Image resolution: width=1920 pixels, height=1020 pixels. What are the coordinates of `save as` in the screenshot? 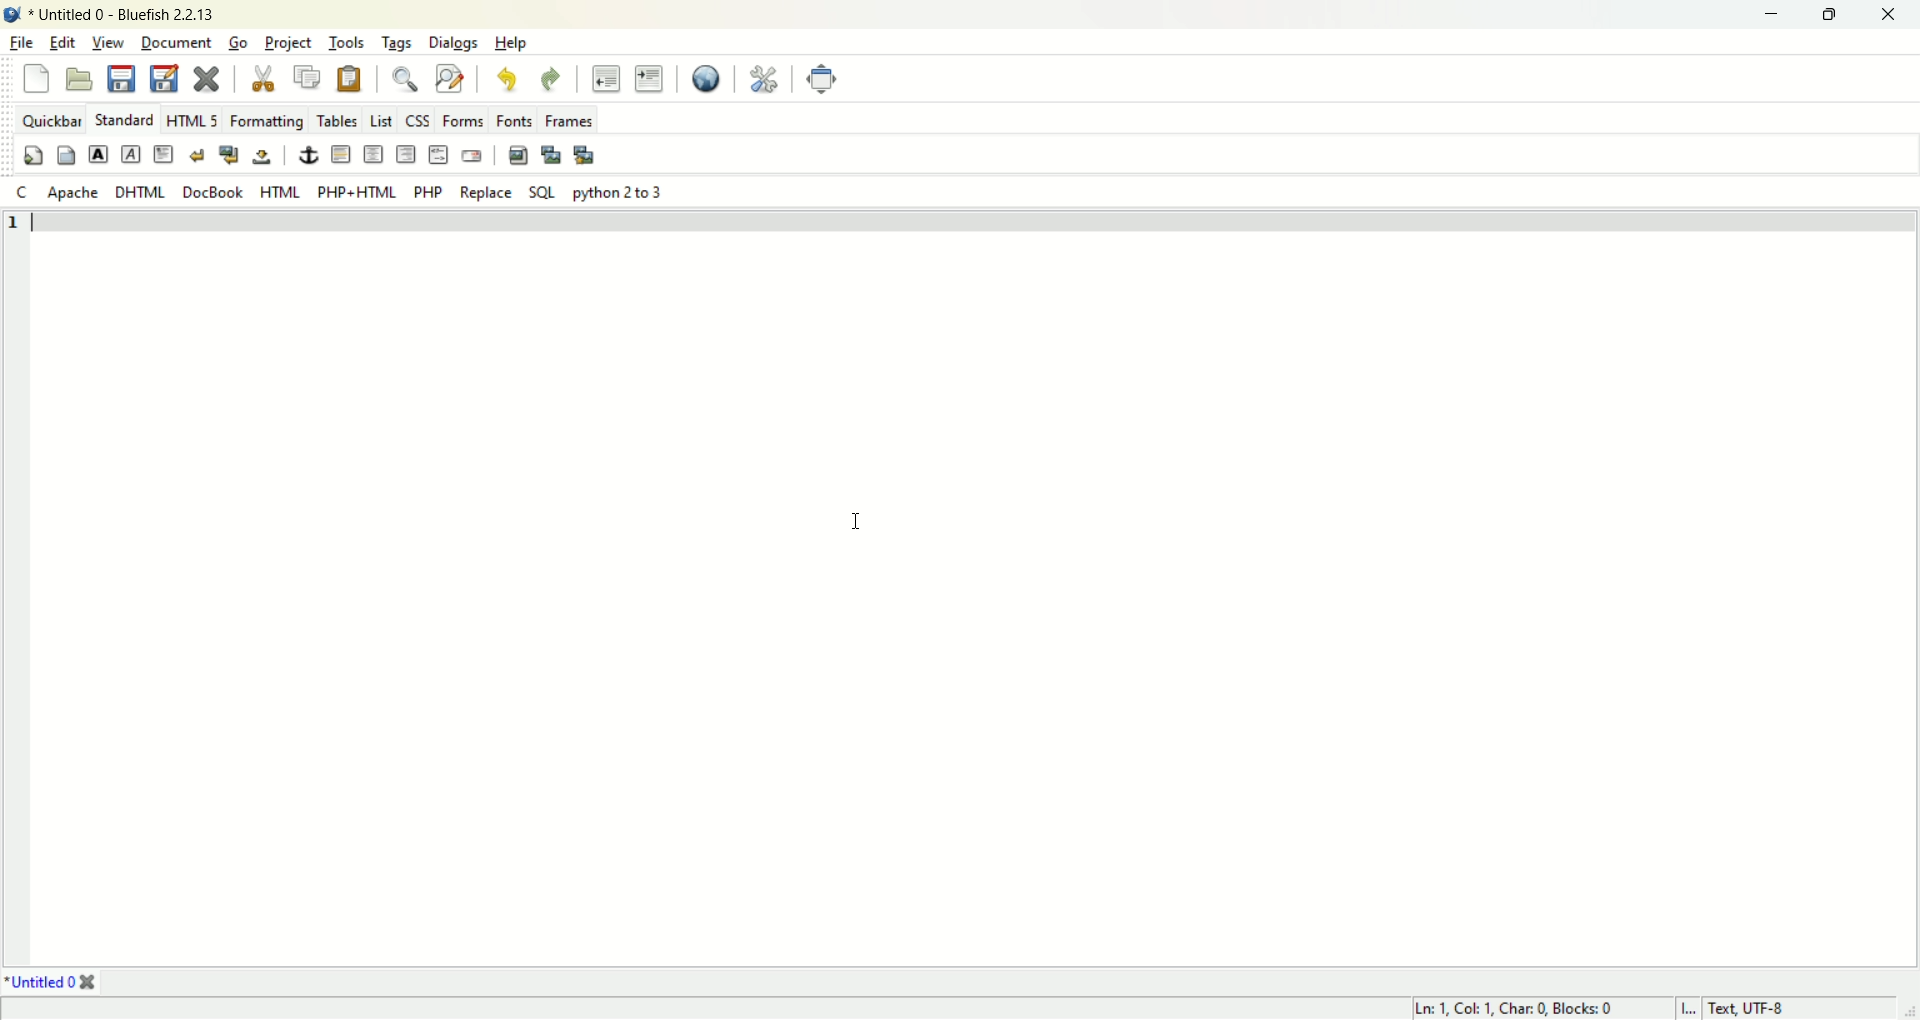 It's located at (166, 78).